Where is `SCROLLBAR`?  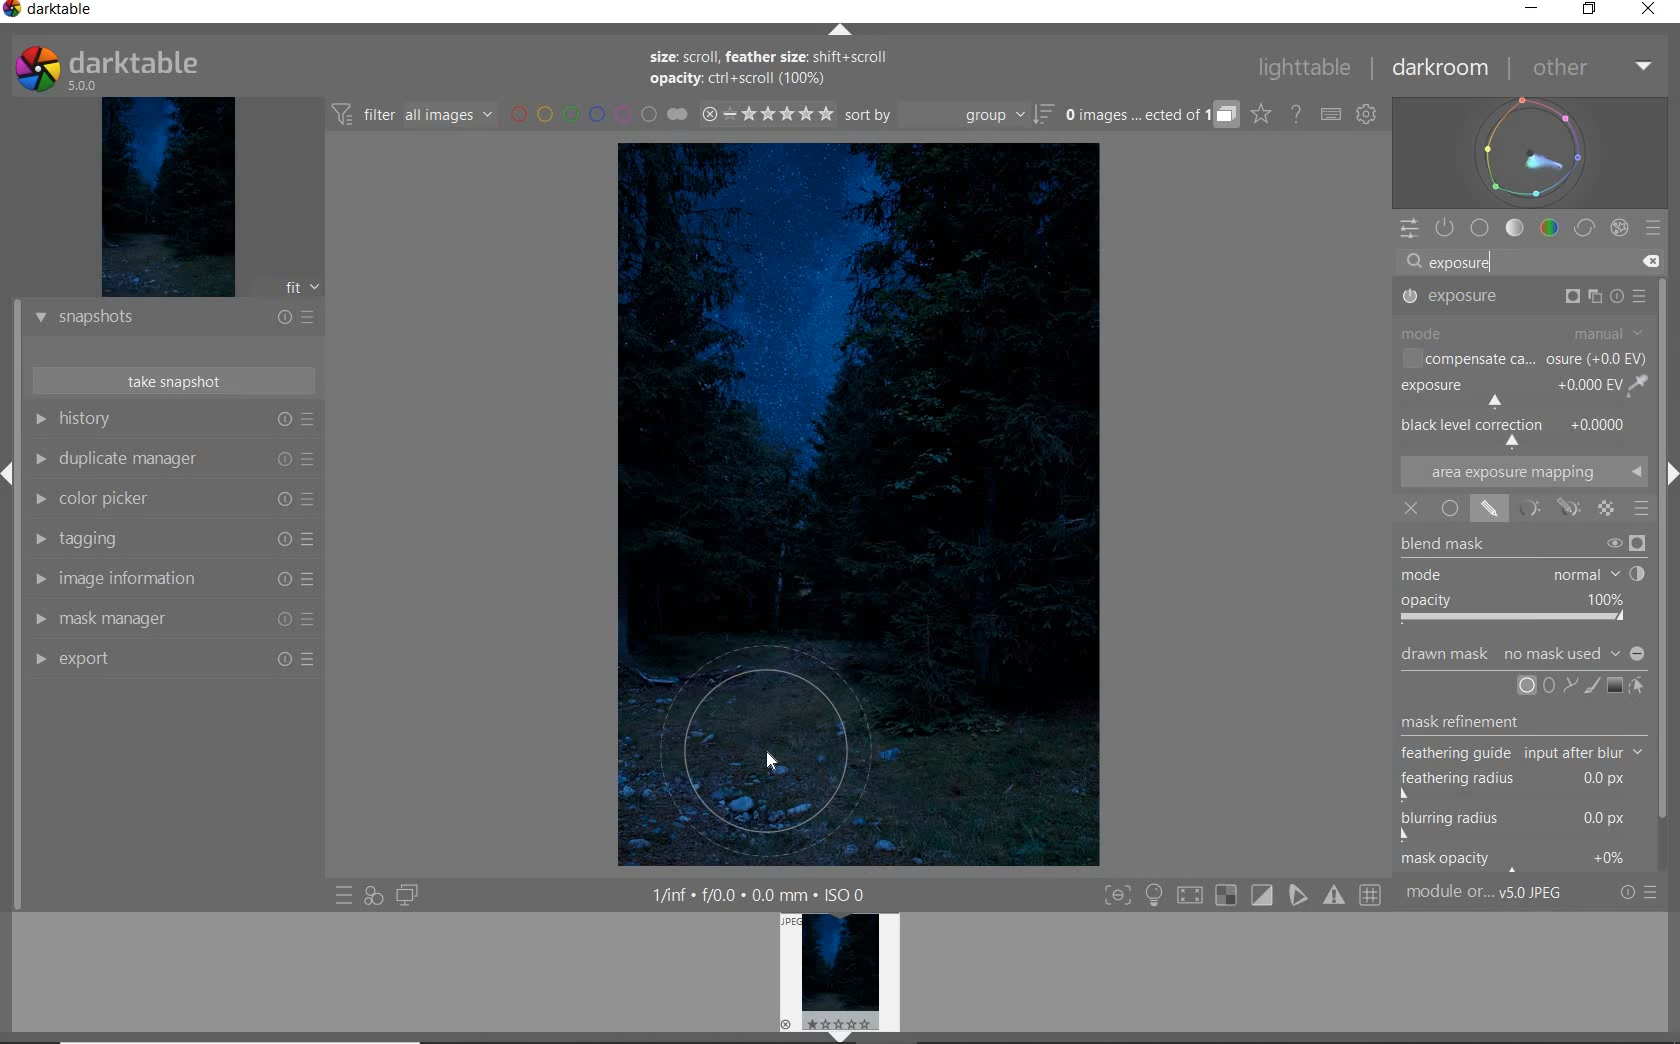 SCROLLBAR is located at coordinates (1670, 365).